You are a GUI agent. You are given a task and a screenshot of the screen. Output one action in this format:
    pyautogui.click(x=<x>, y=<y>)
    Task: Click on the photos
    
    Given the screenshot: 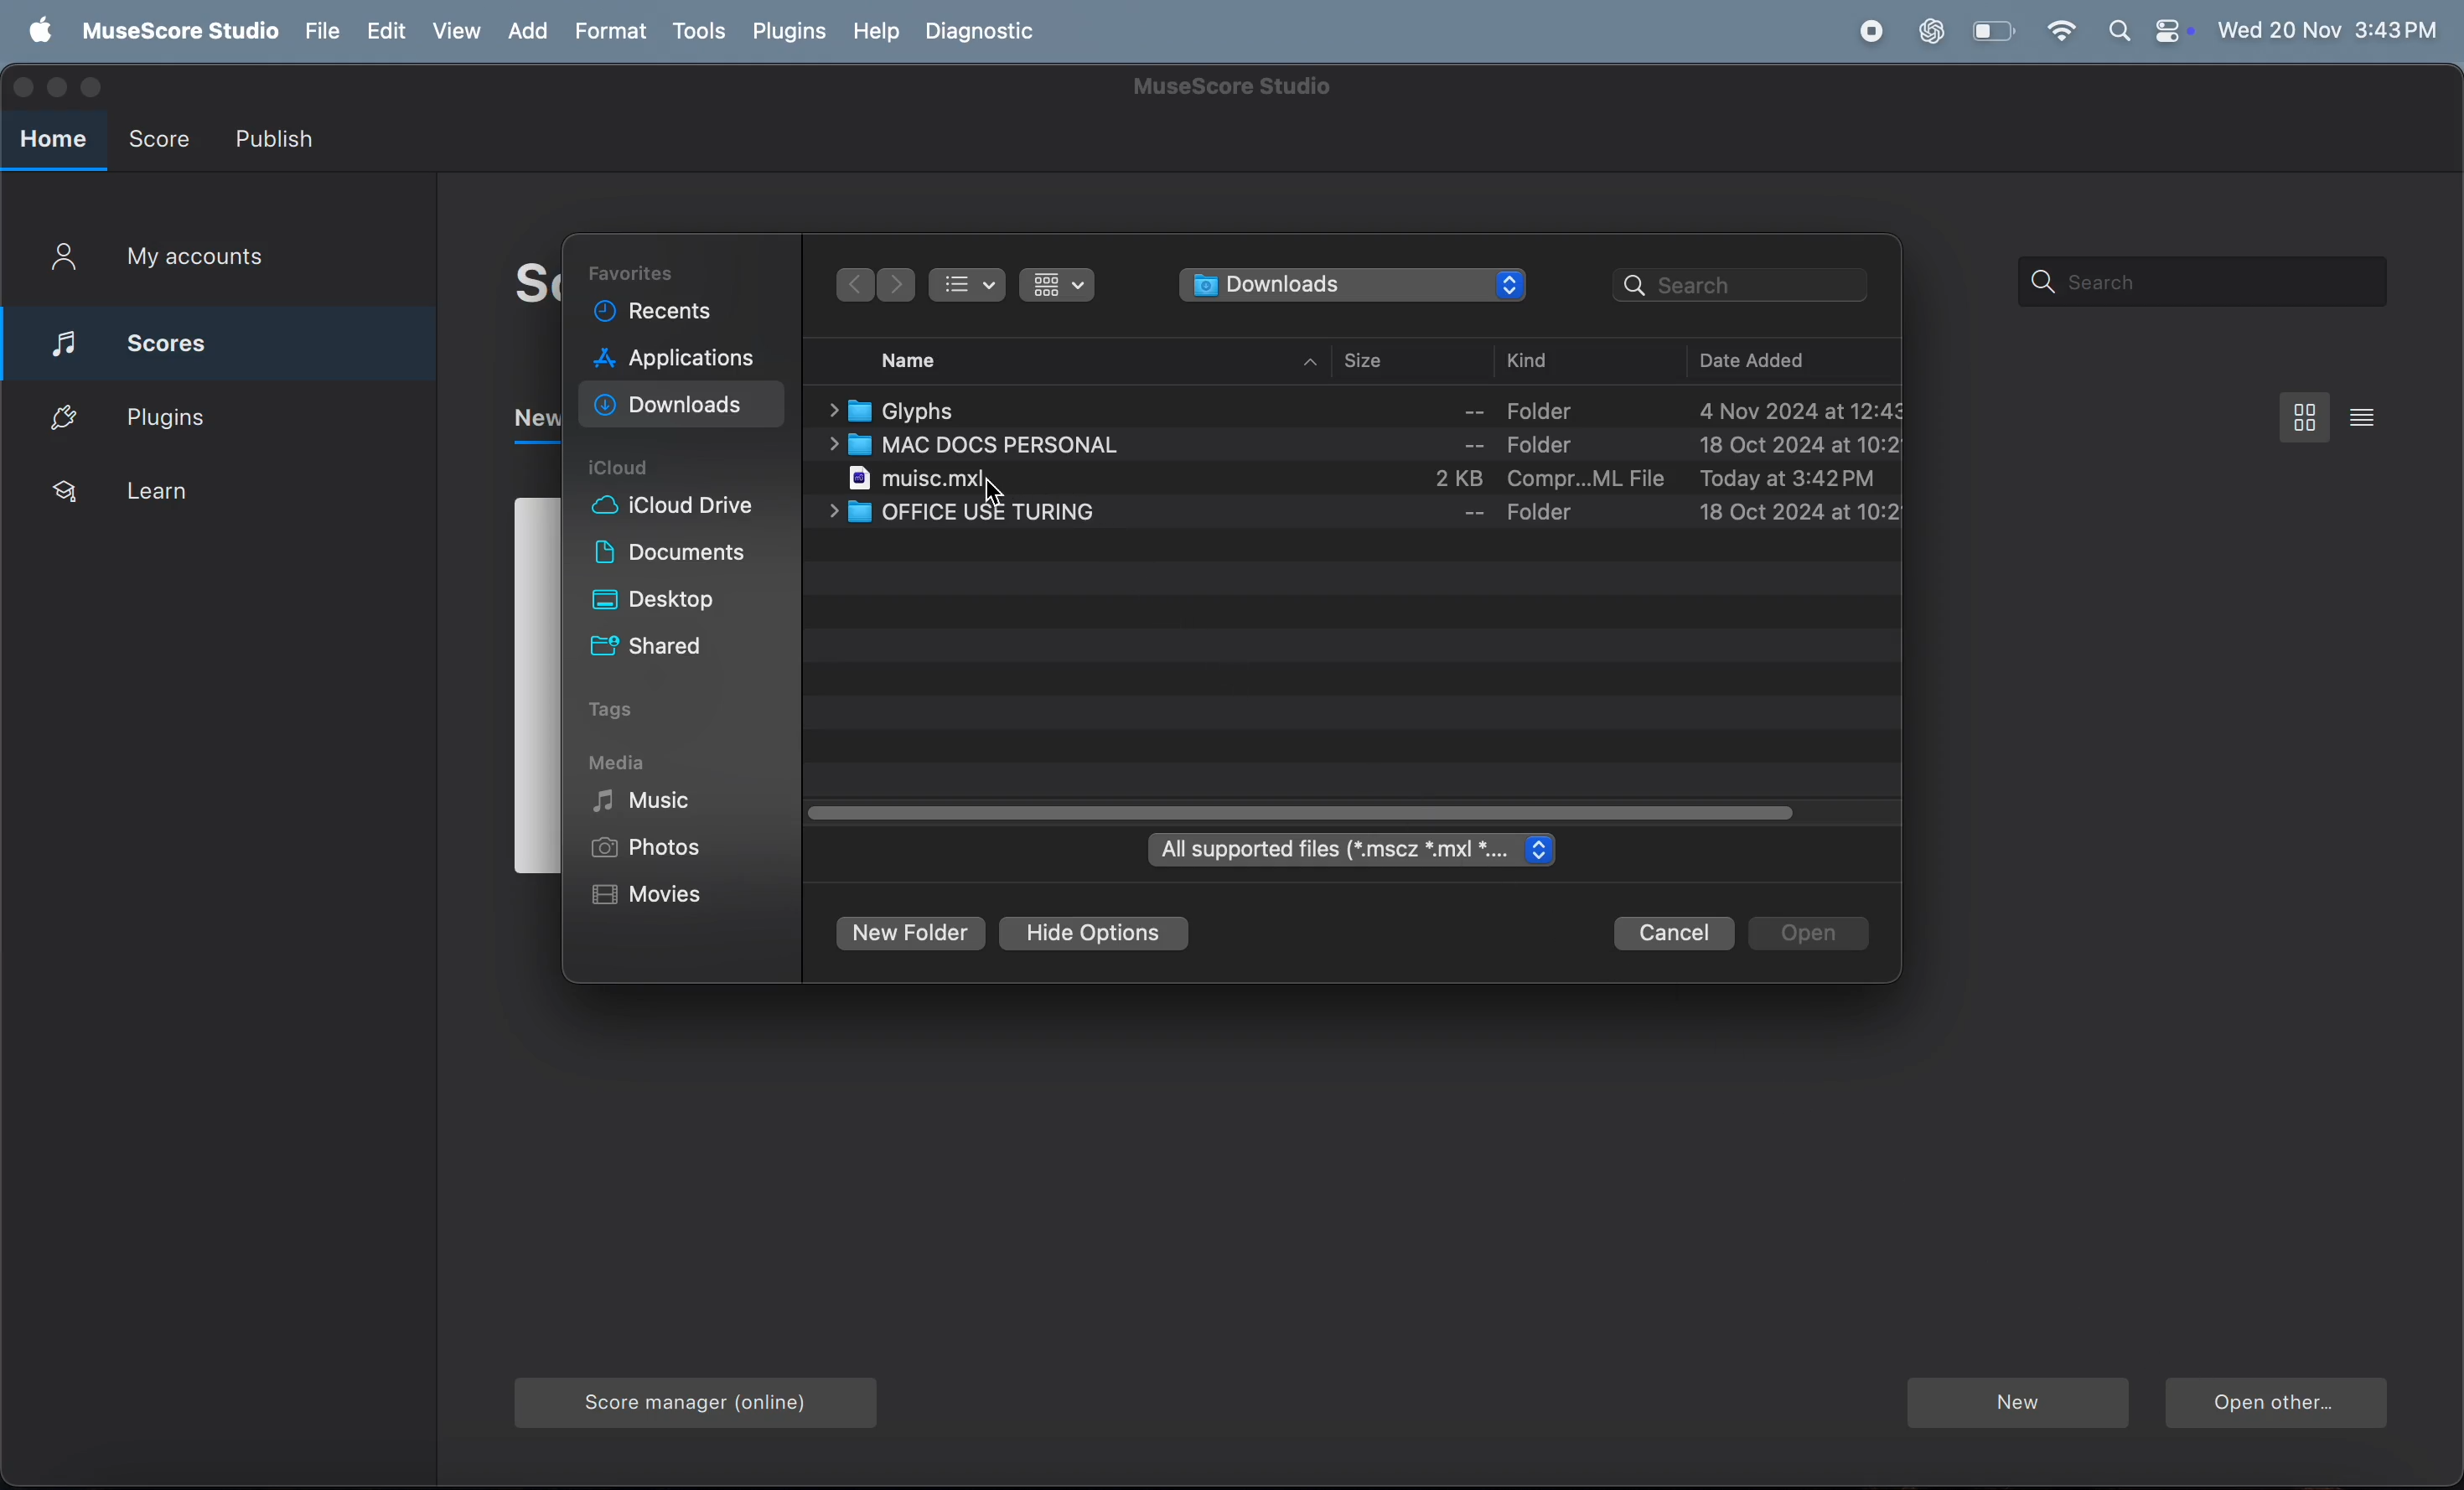 What is the action you would take?
    pyautogui.click(x=649, y=847)
    